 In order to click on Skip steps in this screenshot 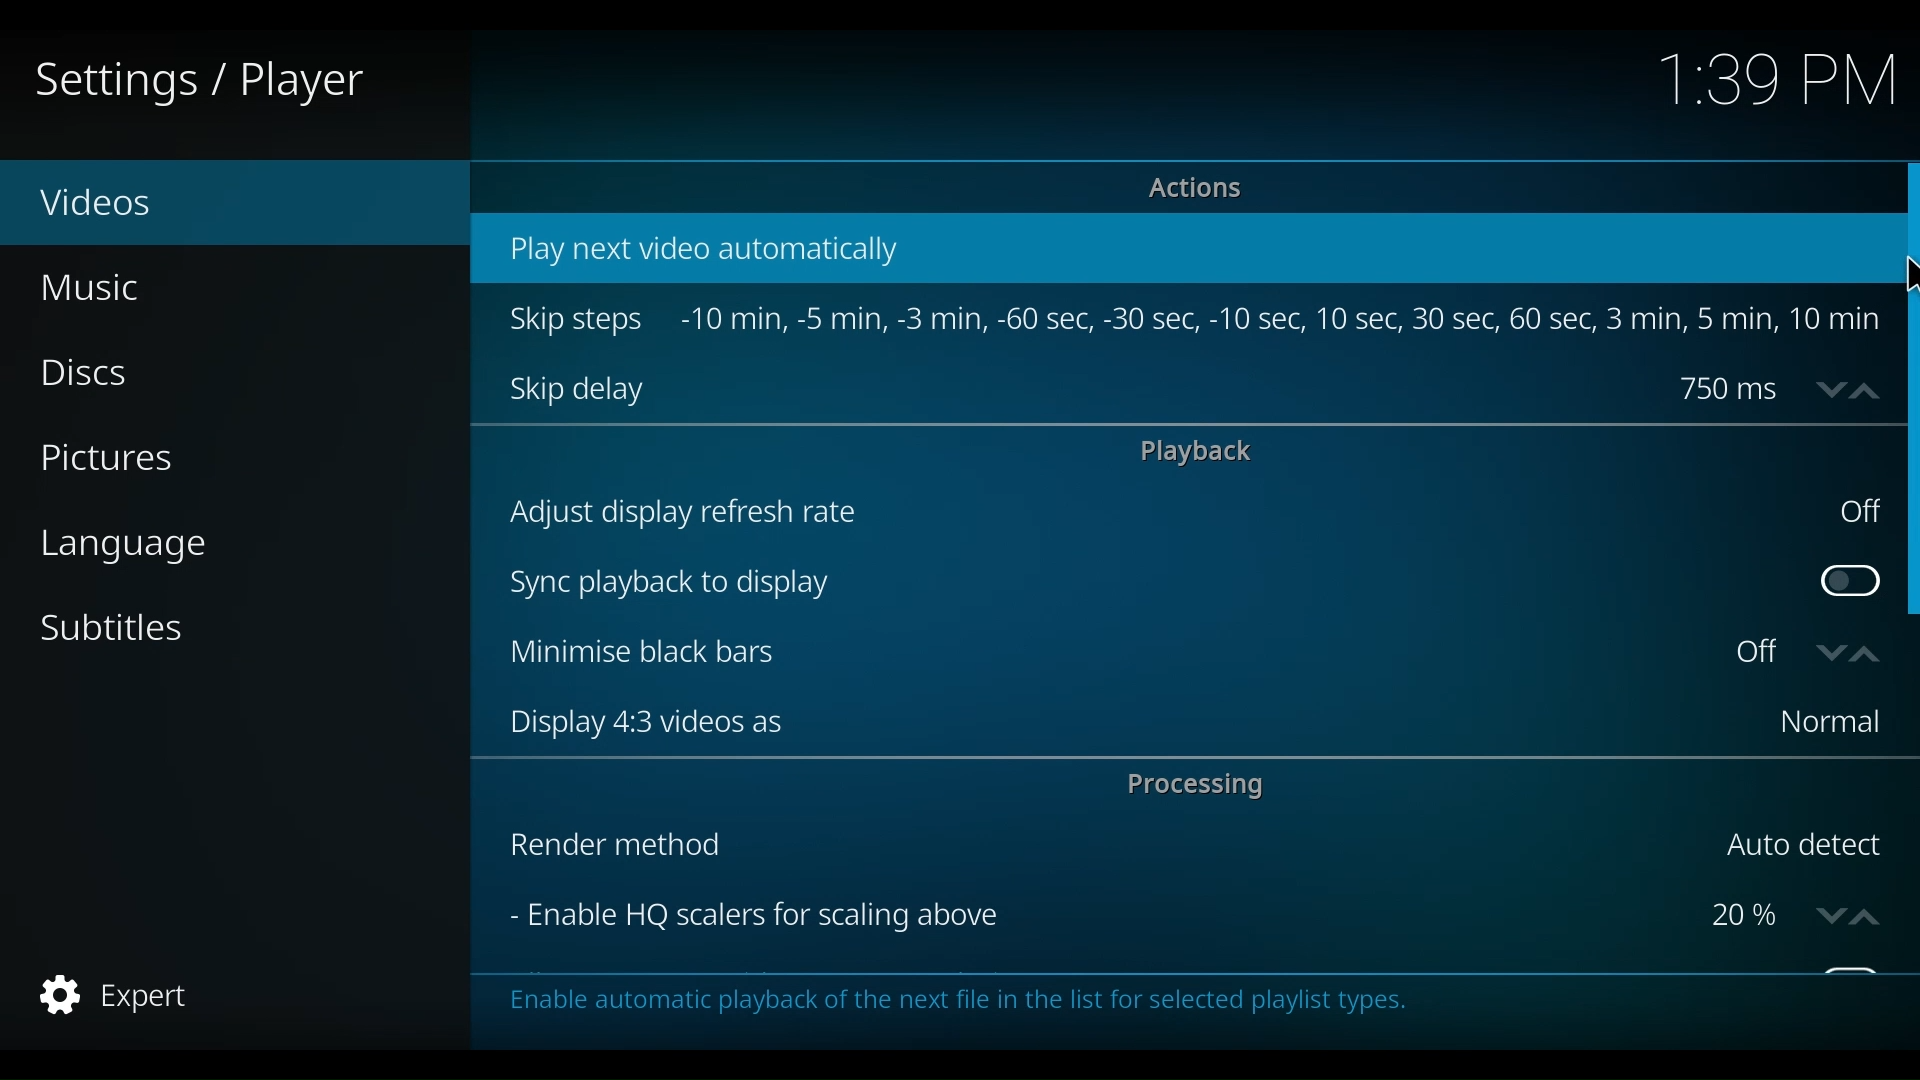, I will do `click(578, 321)`.